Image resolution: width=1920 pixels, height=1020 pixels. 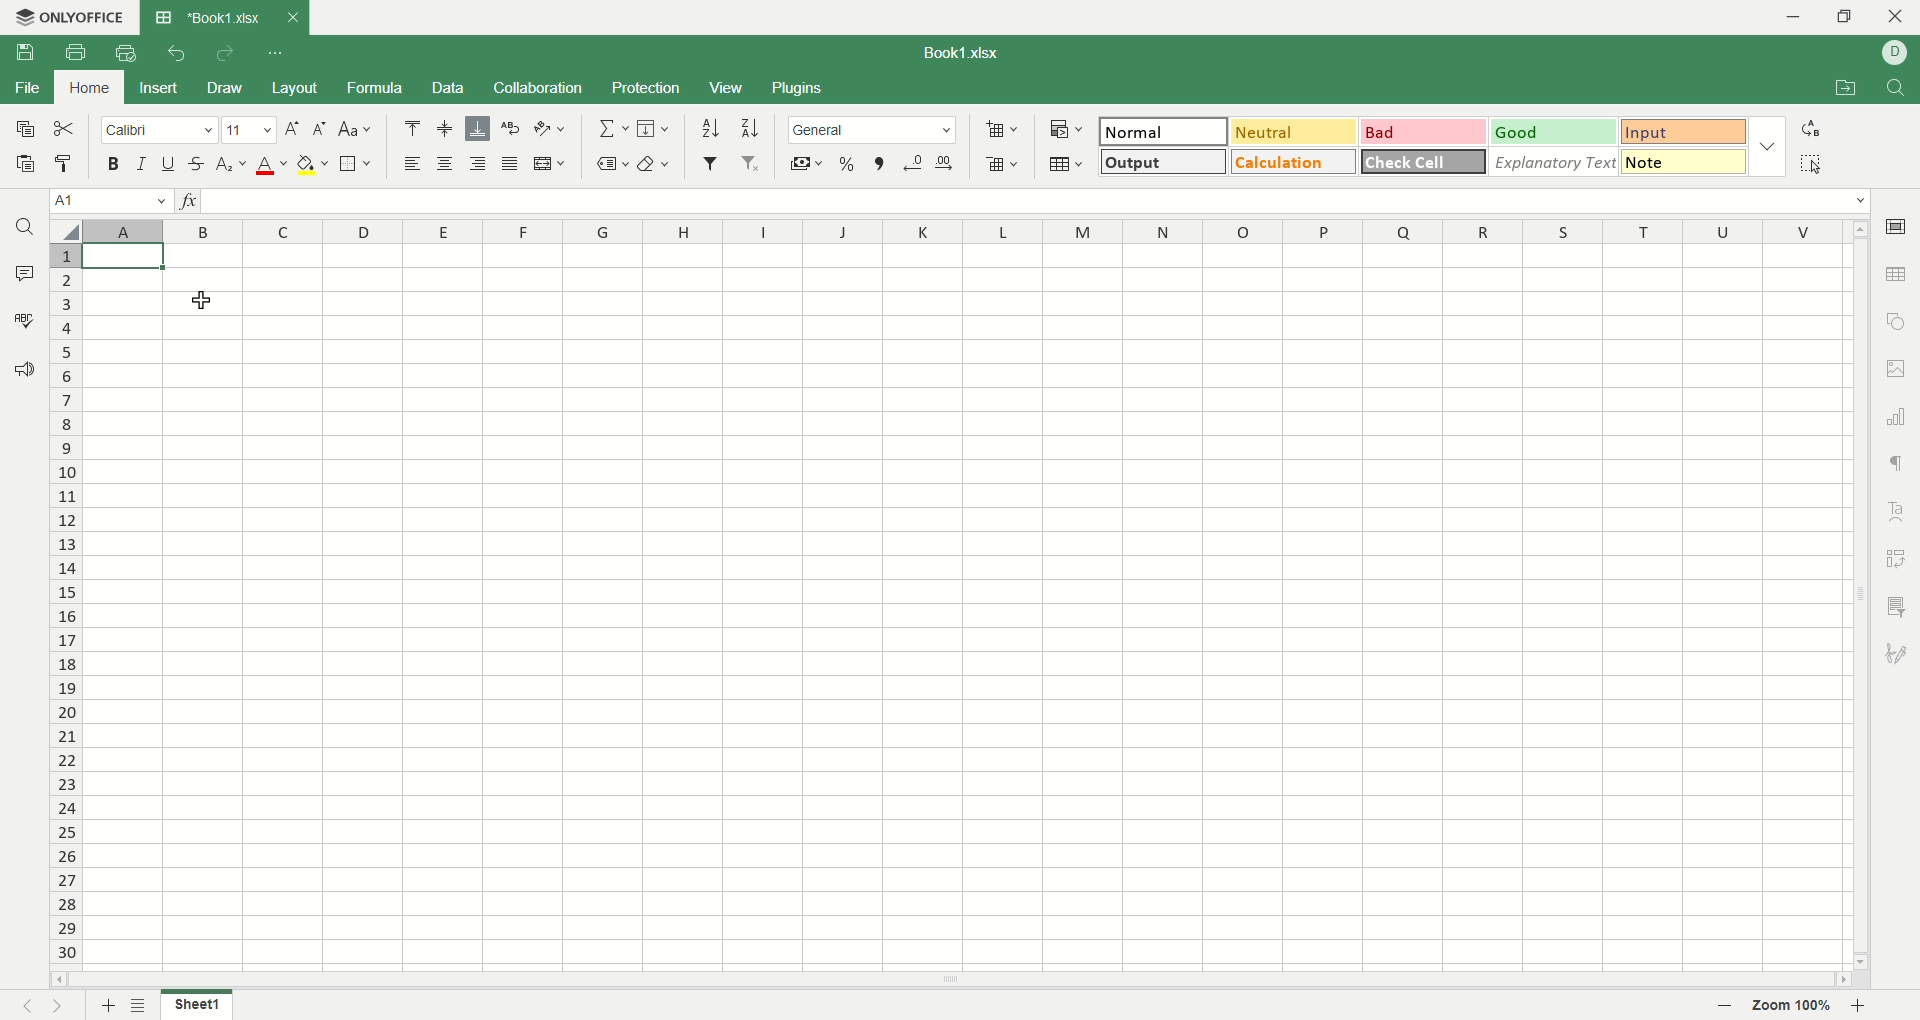 What do you see at coordinates (297, 89) in the screenshot?
I see `layout` at bounding box center [297, 89].